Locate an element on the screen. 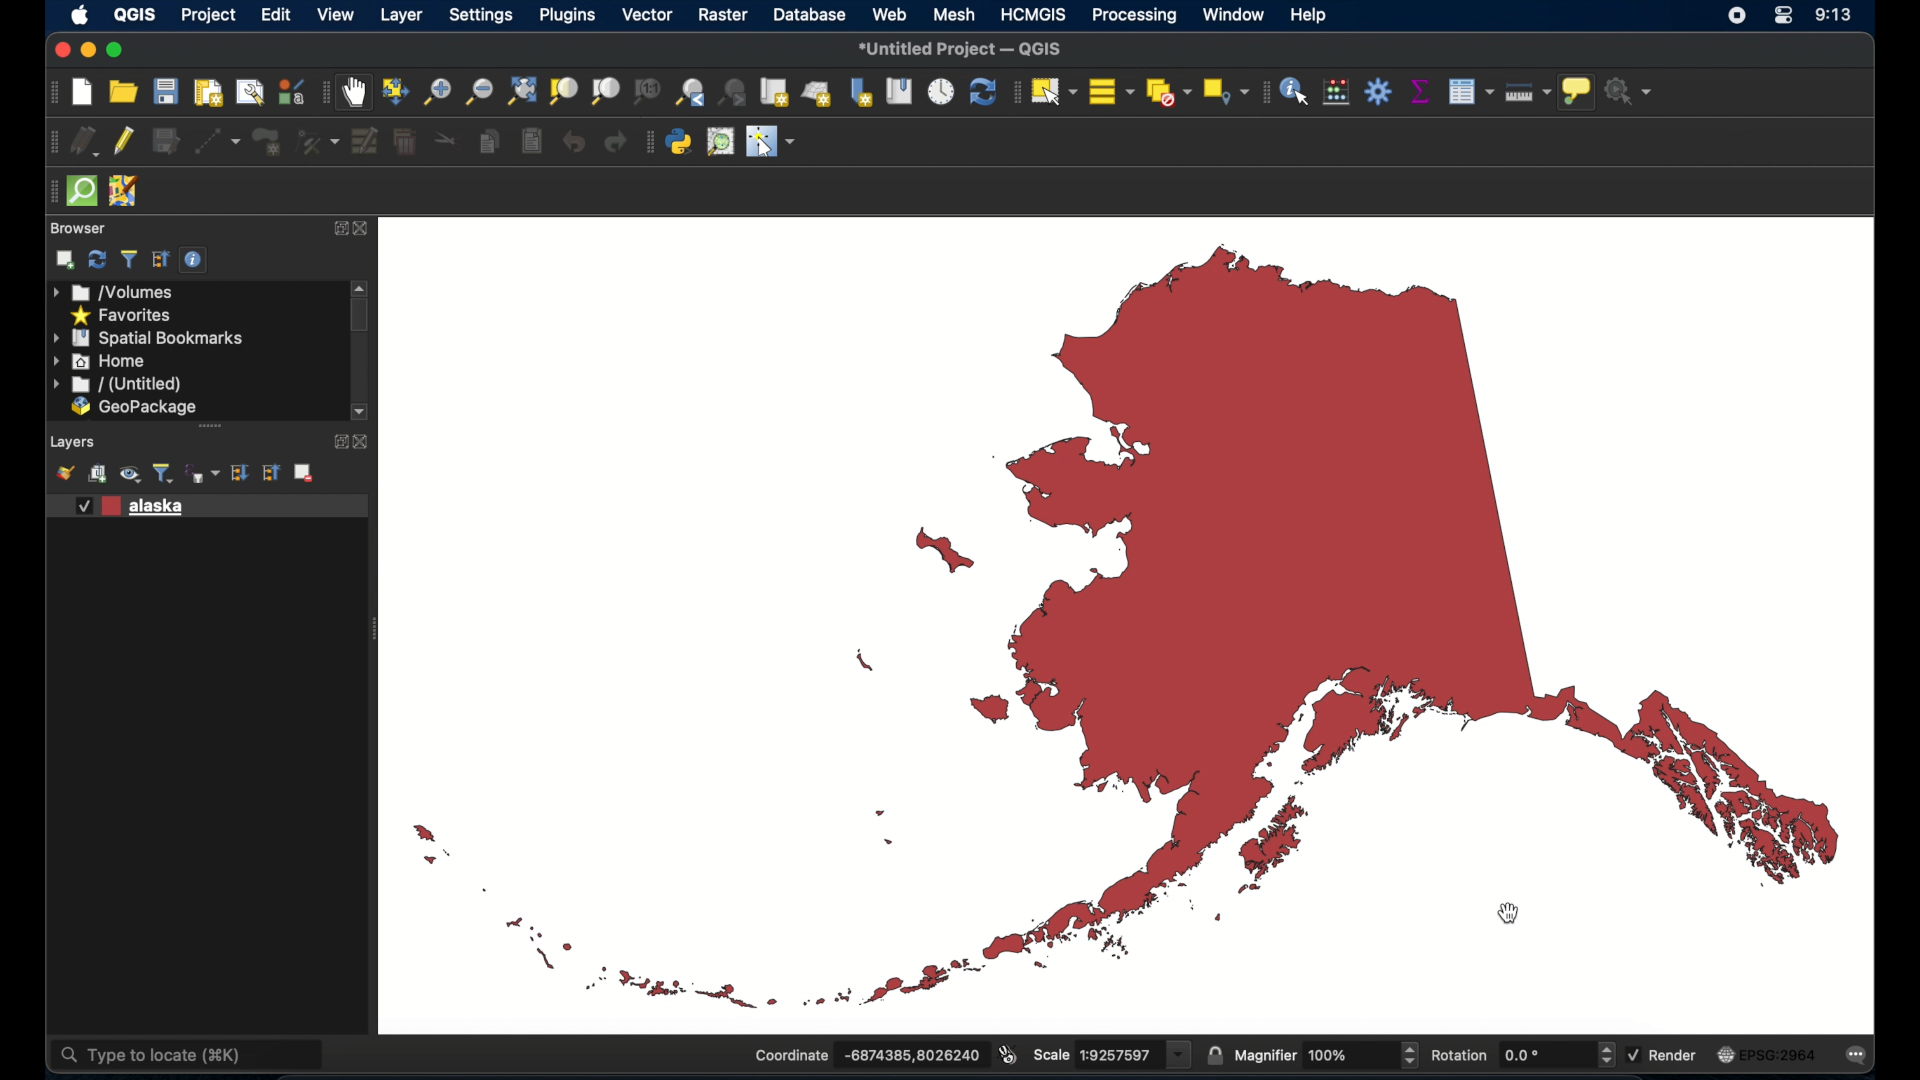  cursor is located at coordinates (1516, 910).